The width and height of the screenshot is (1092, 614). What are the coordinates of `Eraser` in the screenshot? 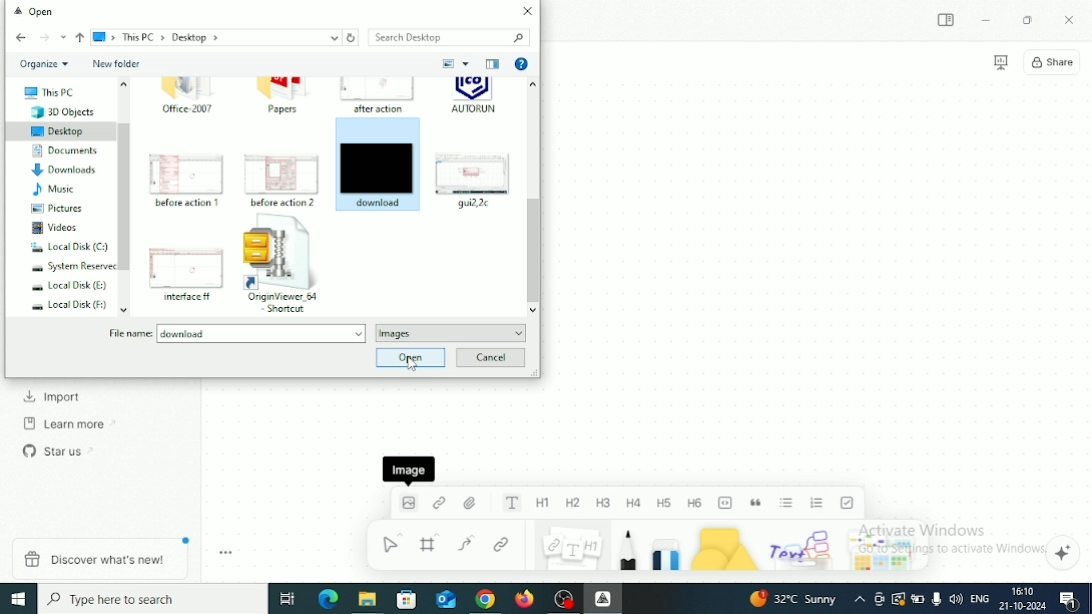 It's located at (667, 548).